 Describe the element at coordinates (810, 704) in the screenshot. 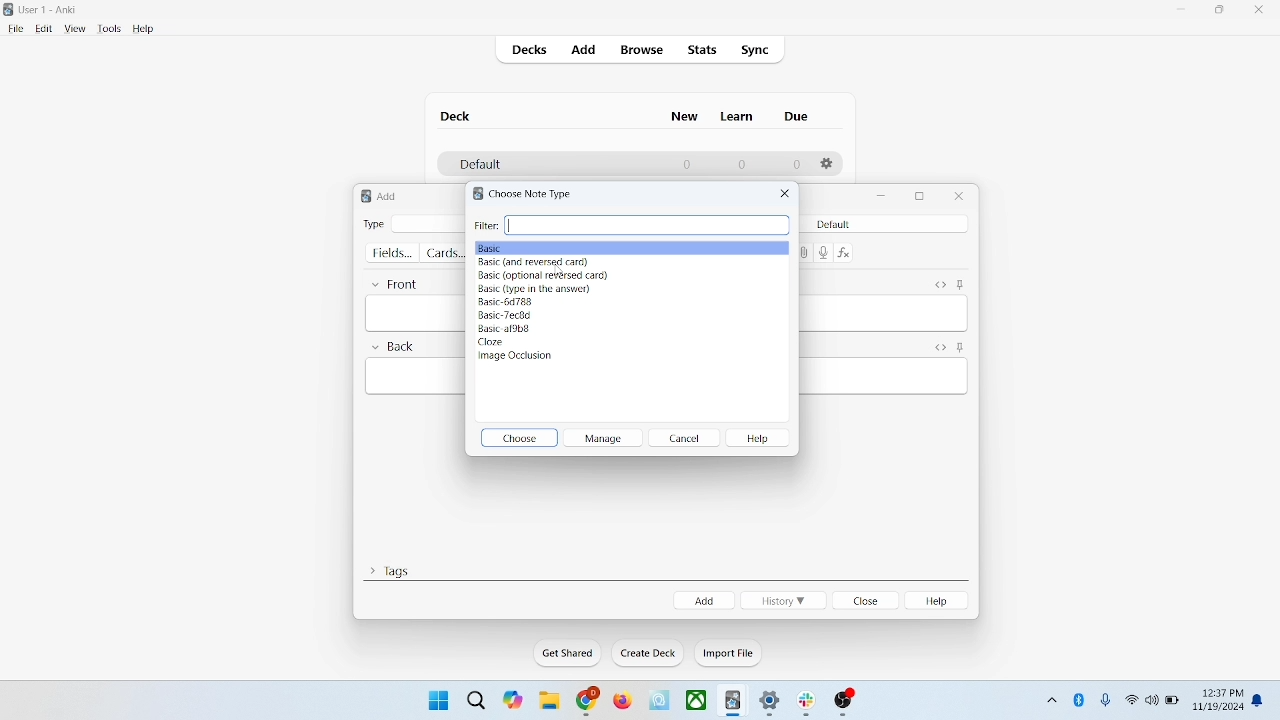

I see `icon` at that location.